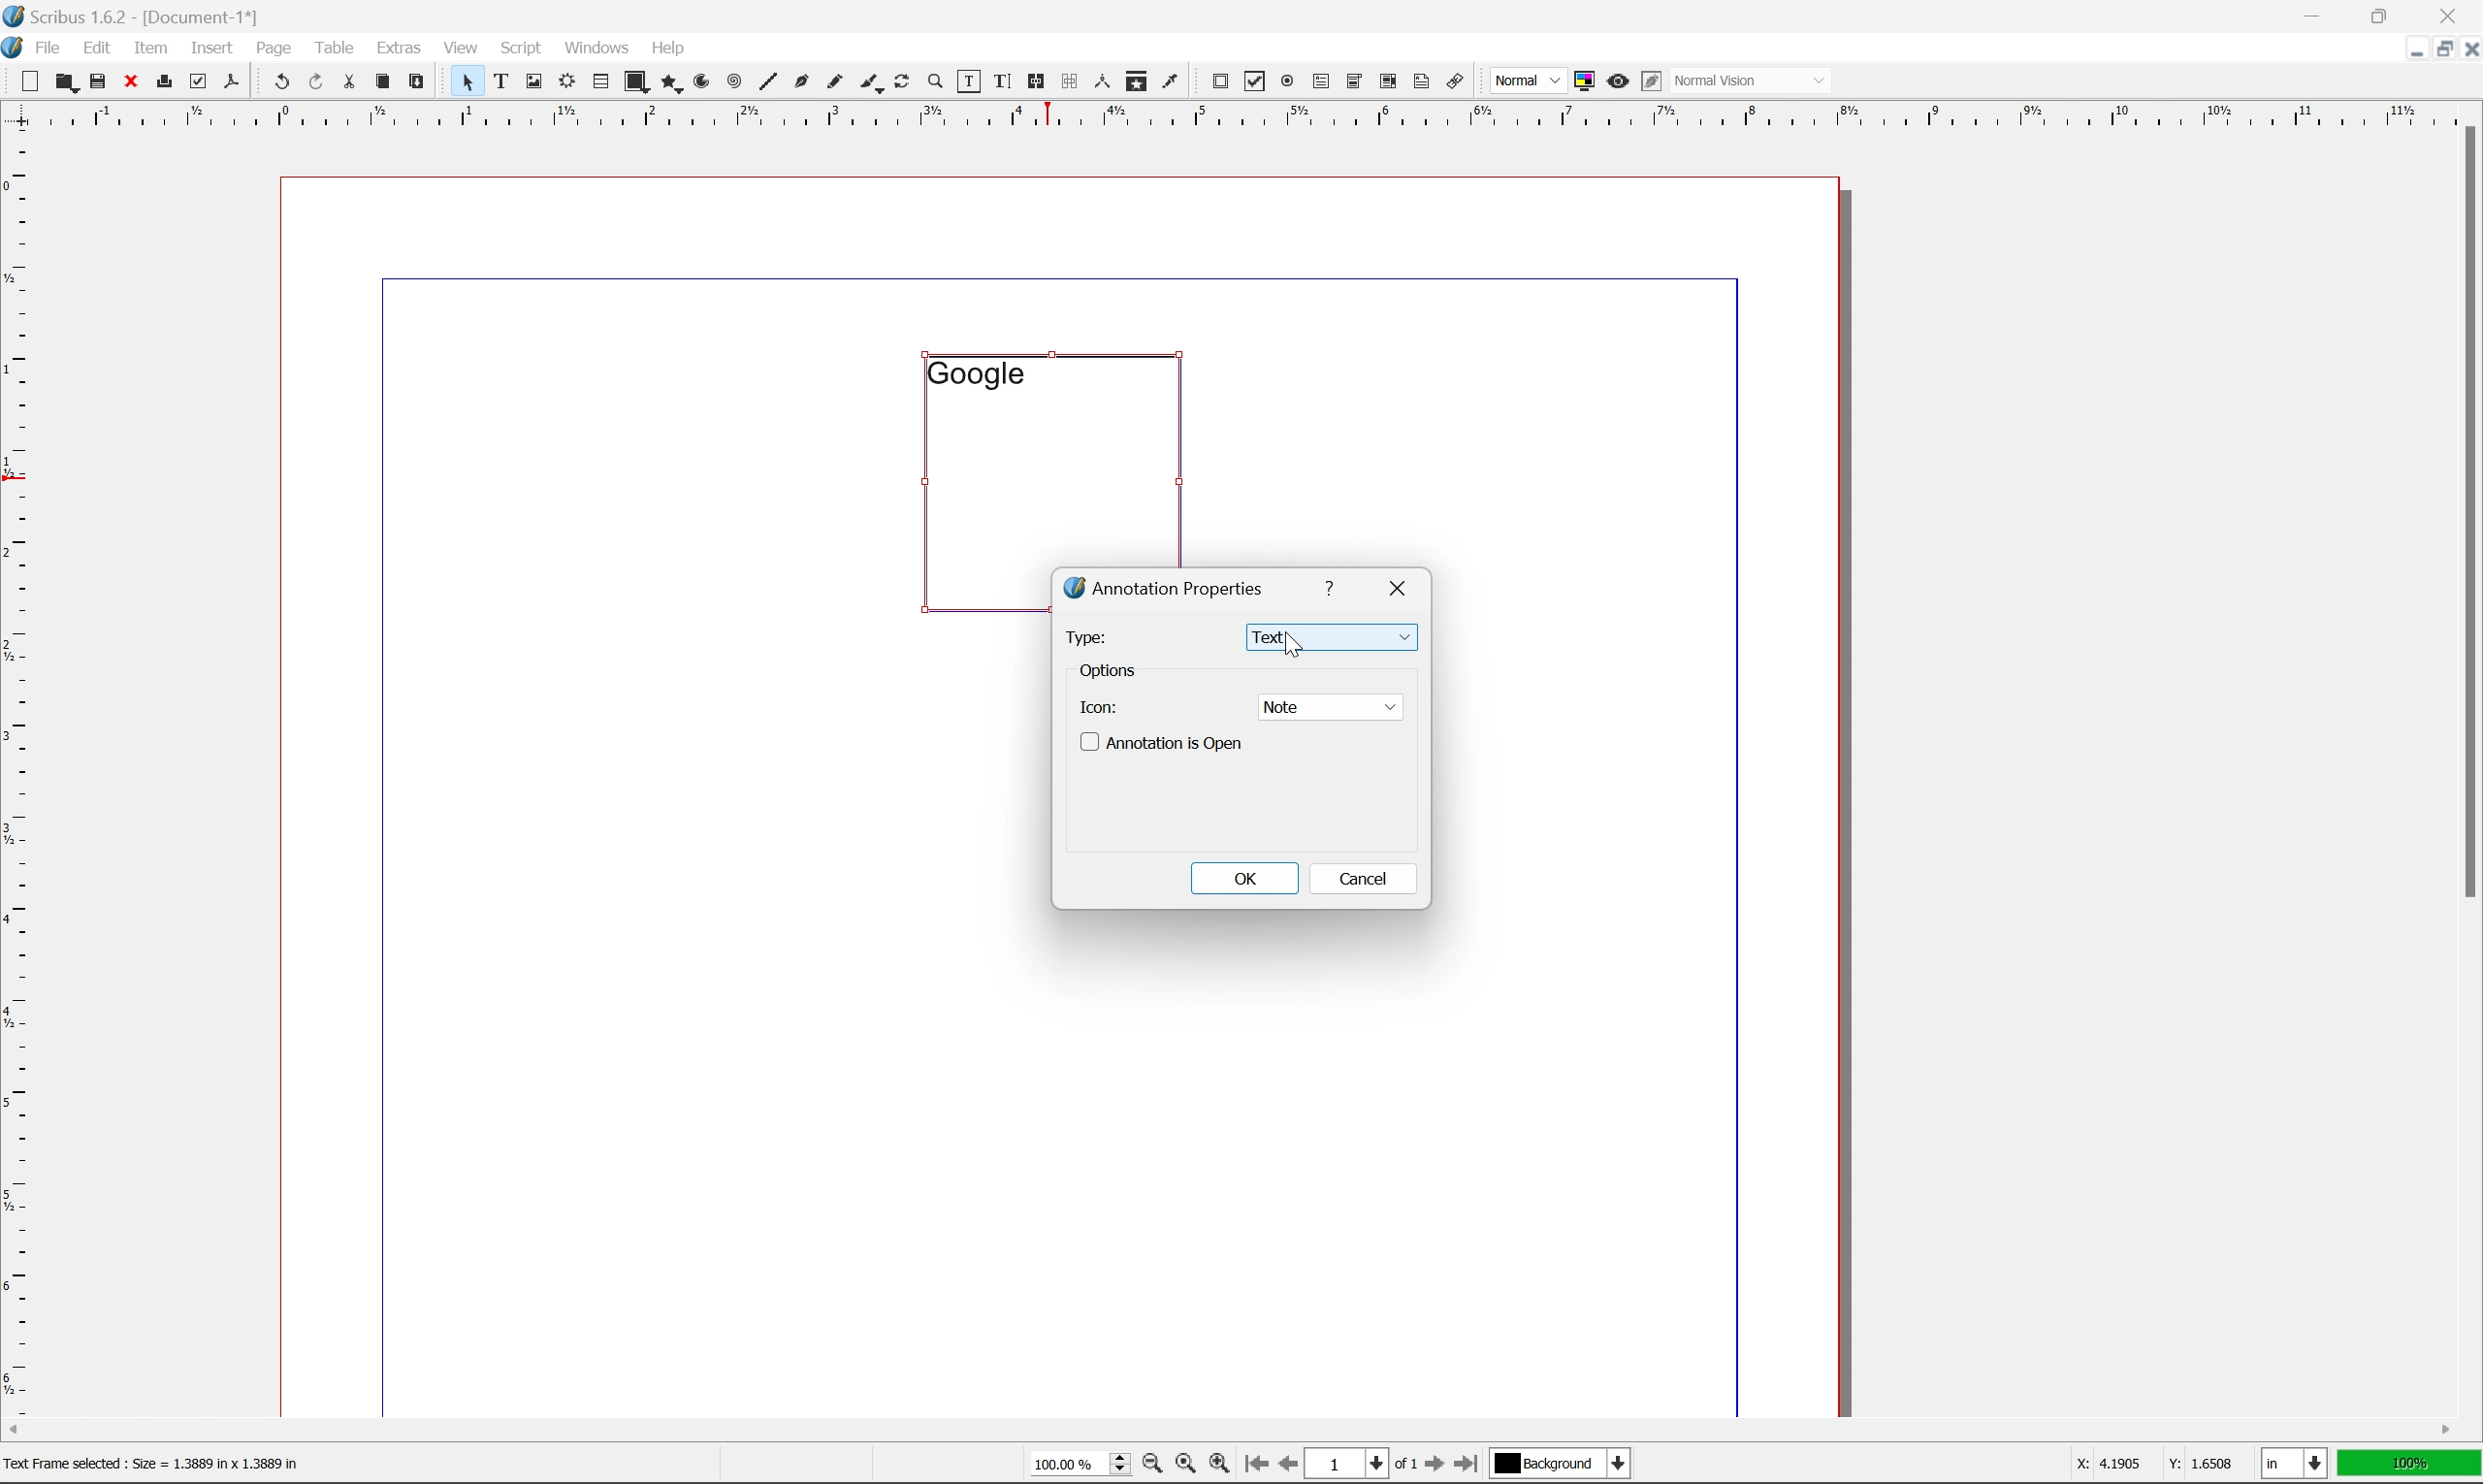 The width and height of the screenshot is (2483, 1484). What do you see at coordinates (1290, 1466) in the screenshot?
I see `go to previous page` at bounding box center [1290, 1466].